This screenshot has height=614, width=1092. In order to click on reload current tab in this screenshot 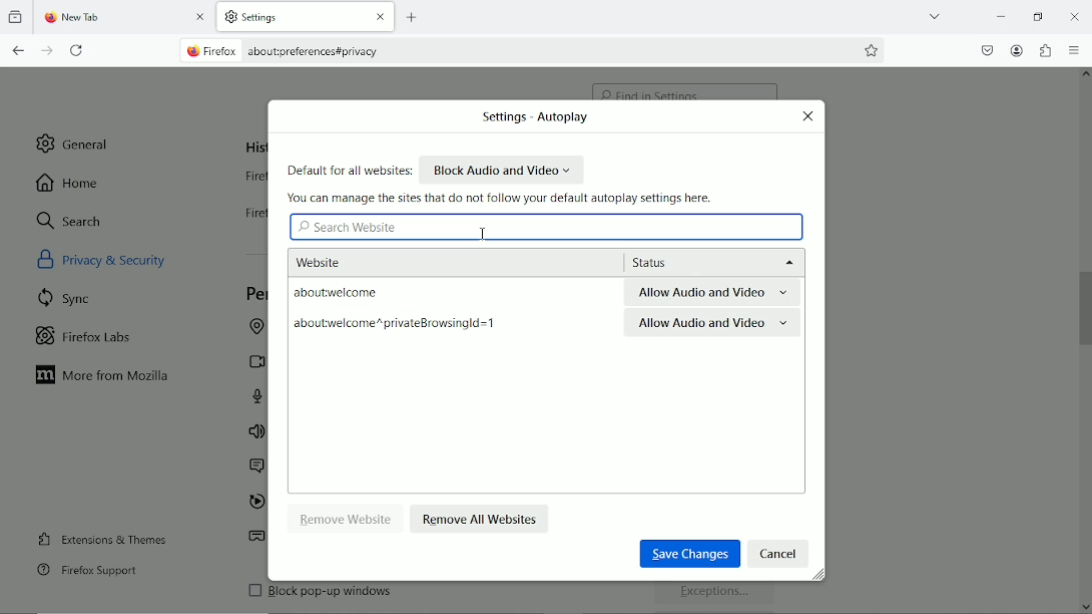, I will do `click(78, 51)`.